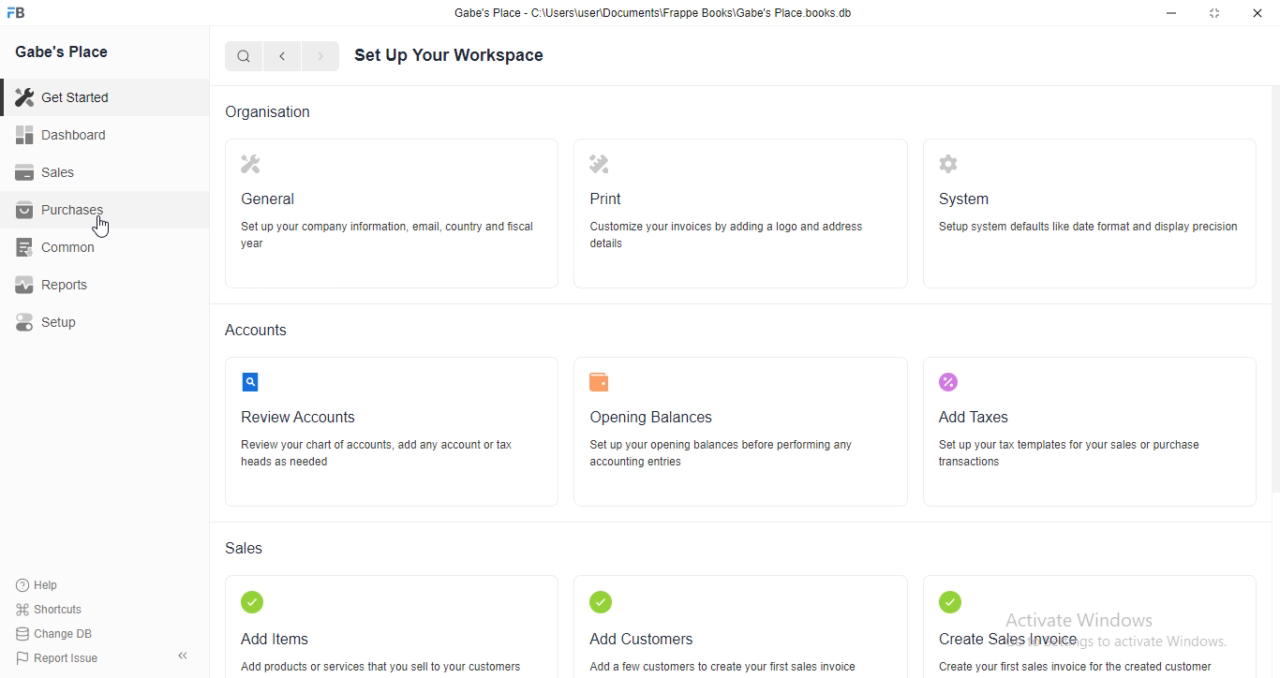  What do you see at coordinates (61, 135) in the screenshot?
I see `Dashboard` at bounding box center [61, 135].